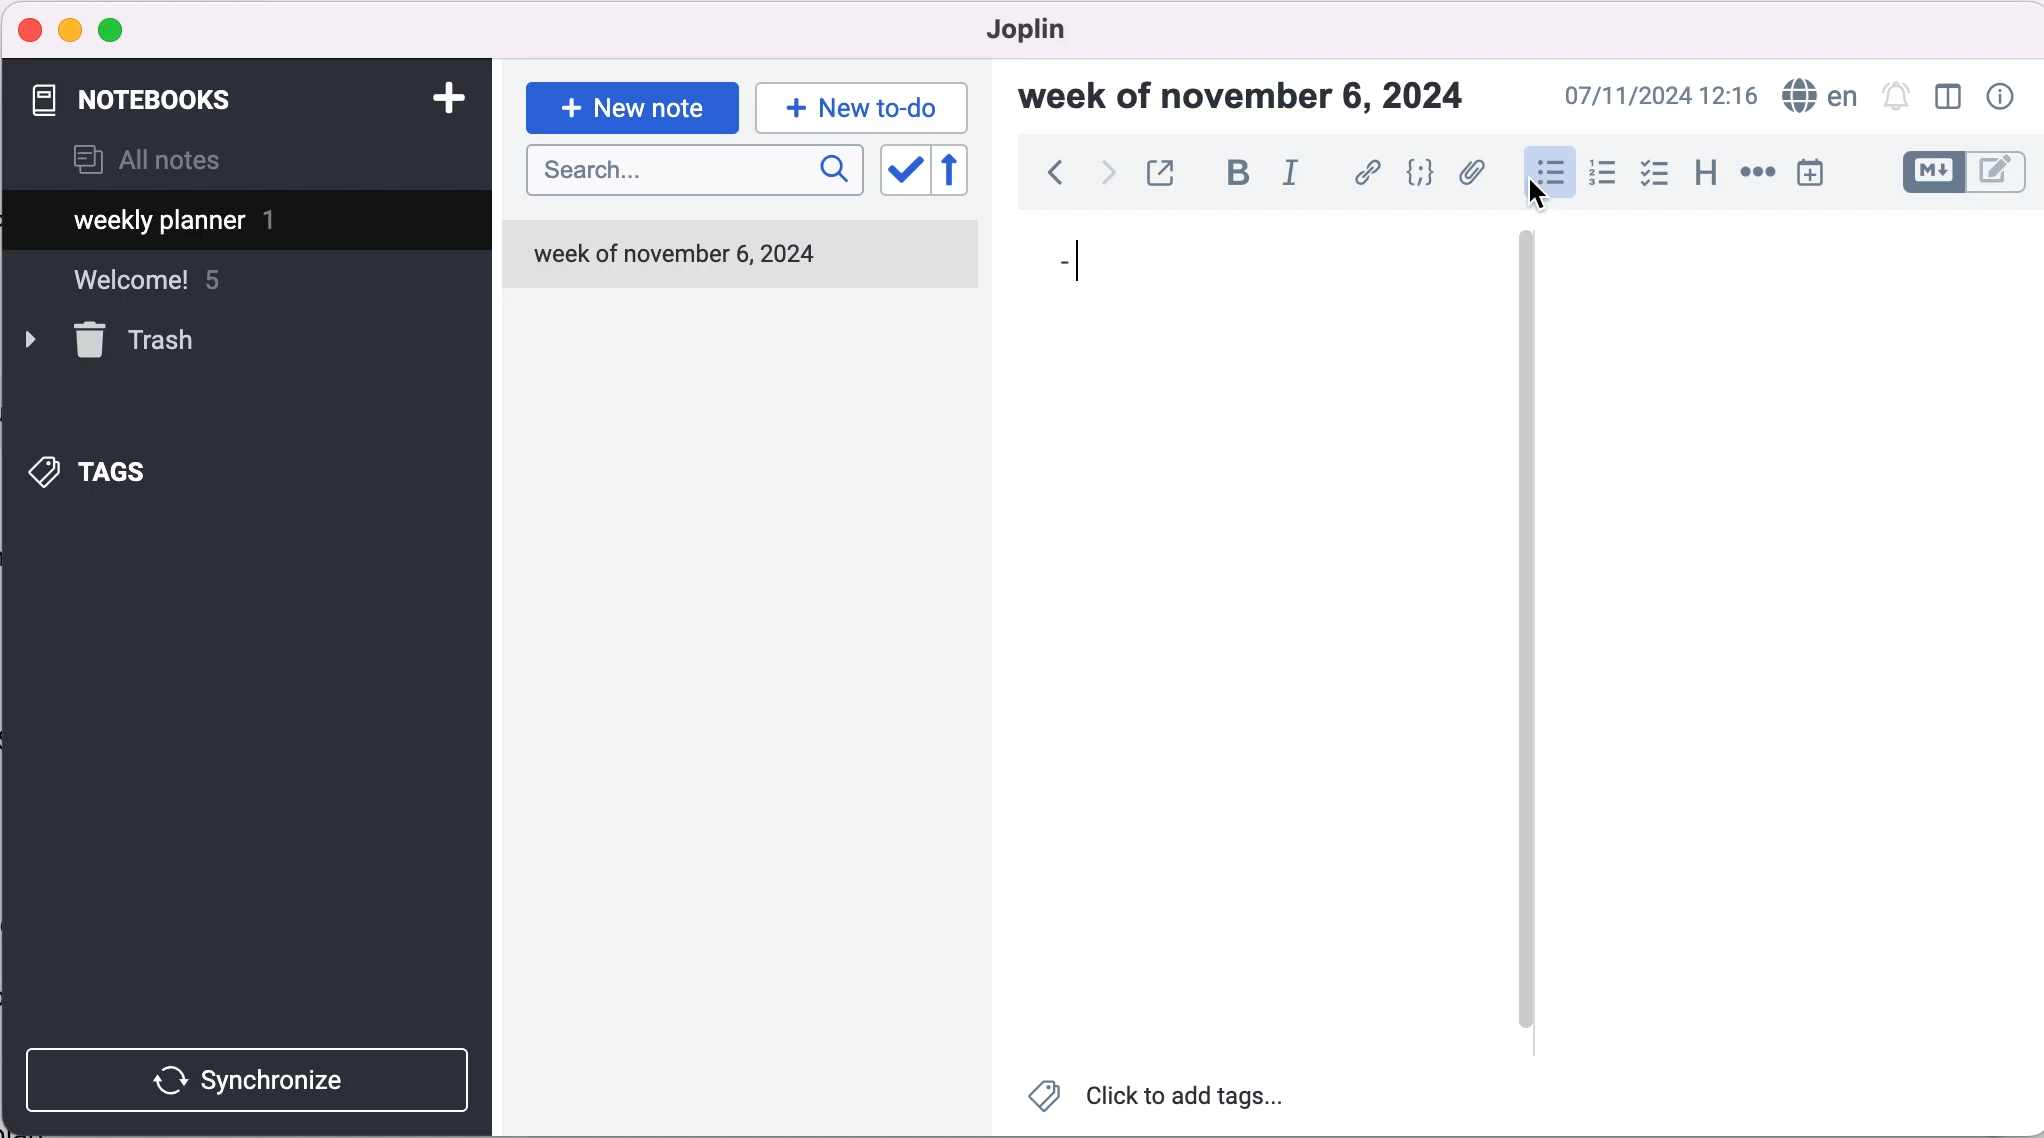 The height and width of the screenshot is (1138, 2044). Describe the element at coordinates (1547, 174) in the screenshot. I see `bulleted list` at that location.